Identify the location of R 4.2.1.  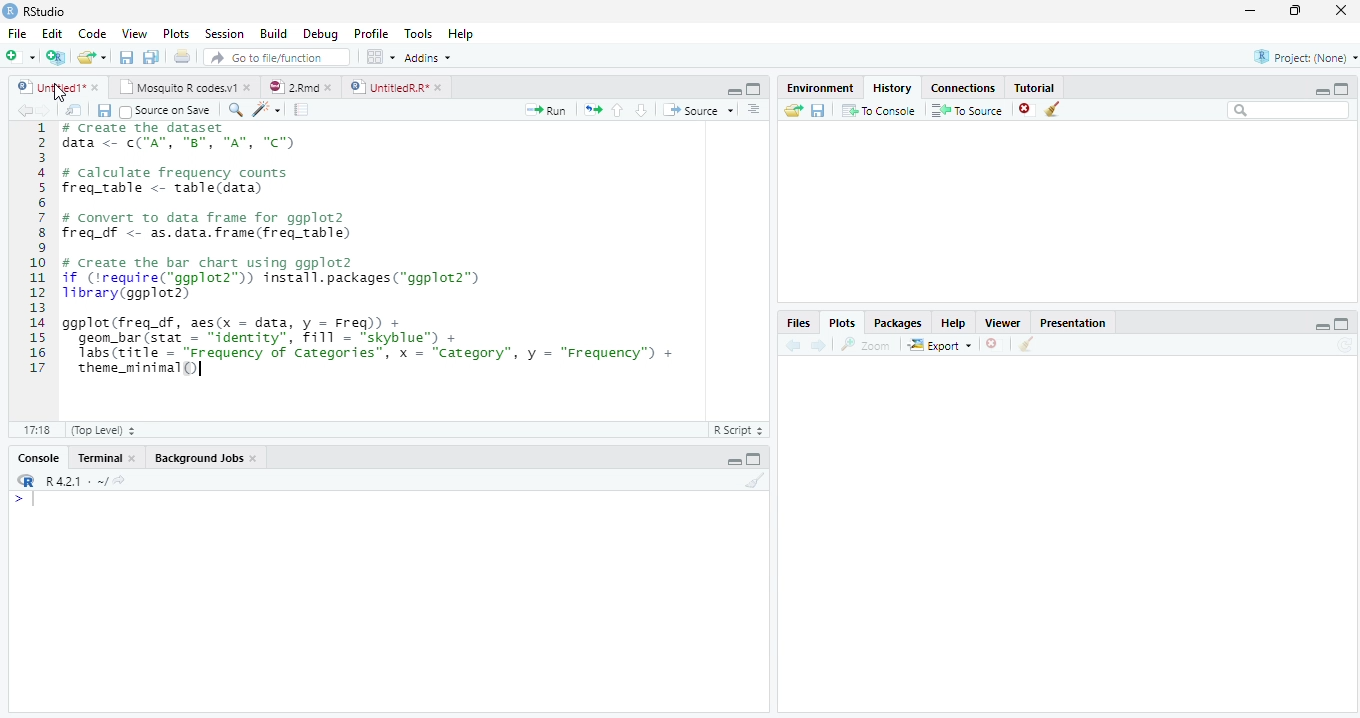
(70, 482).